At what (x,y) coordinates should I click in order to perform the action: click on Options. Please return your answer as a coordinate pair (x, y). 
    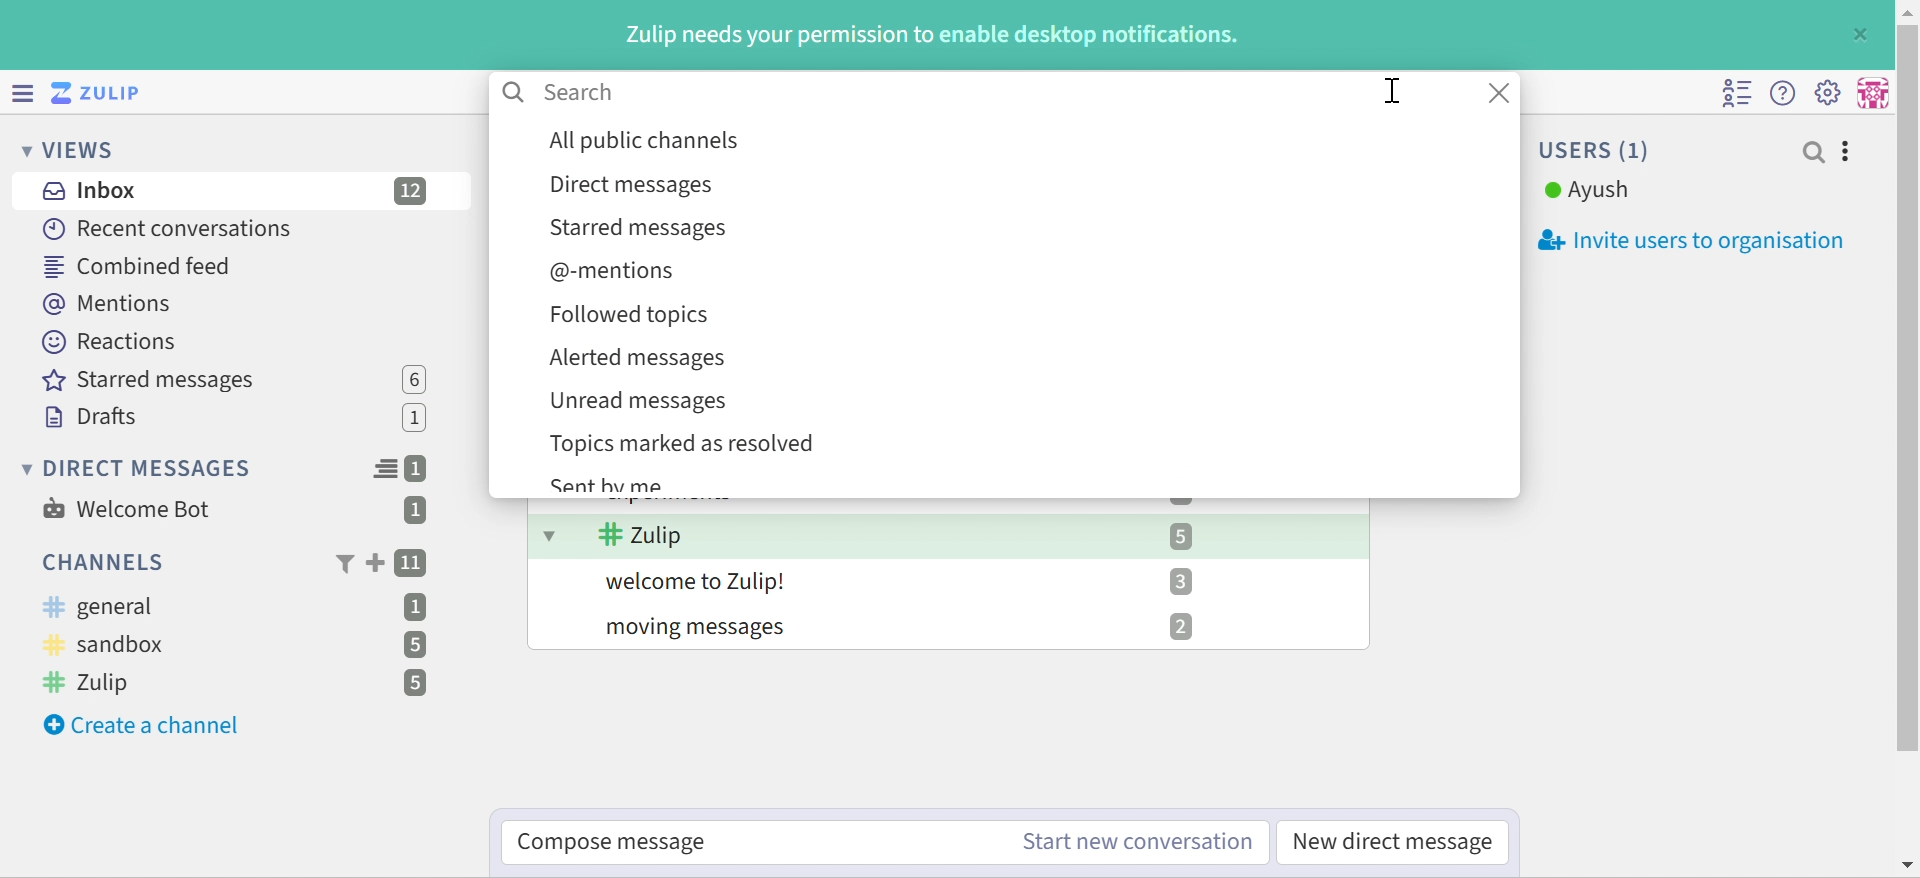
    Looking at the image, I should click on (1847, 152).